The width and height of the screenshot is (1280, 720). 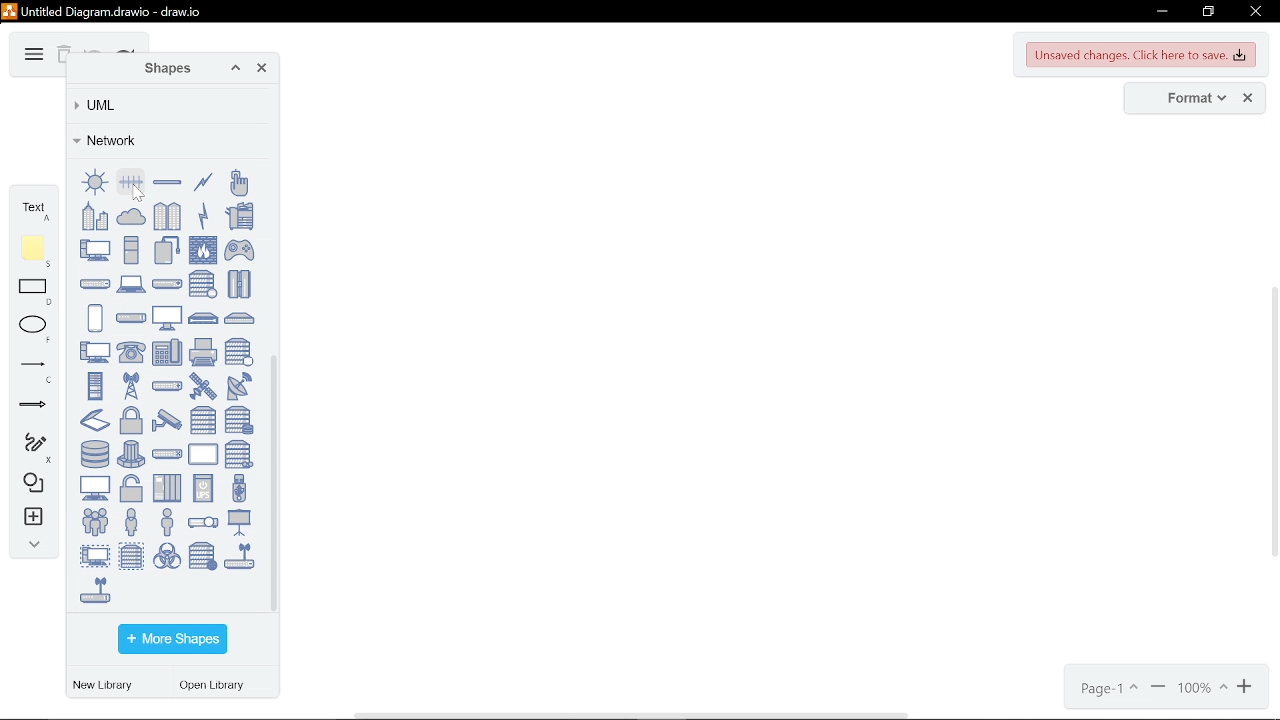 What do you see at coordinates (95, 488) in the screenshot?
I see `terminal` at bounding box center [95, 488].